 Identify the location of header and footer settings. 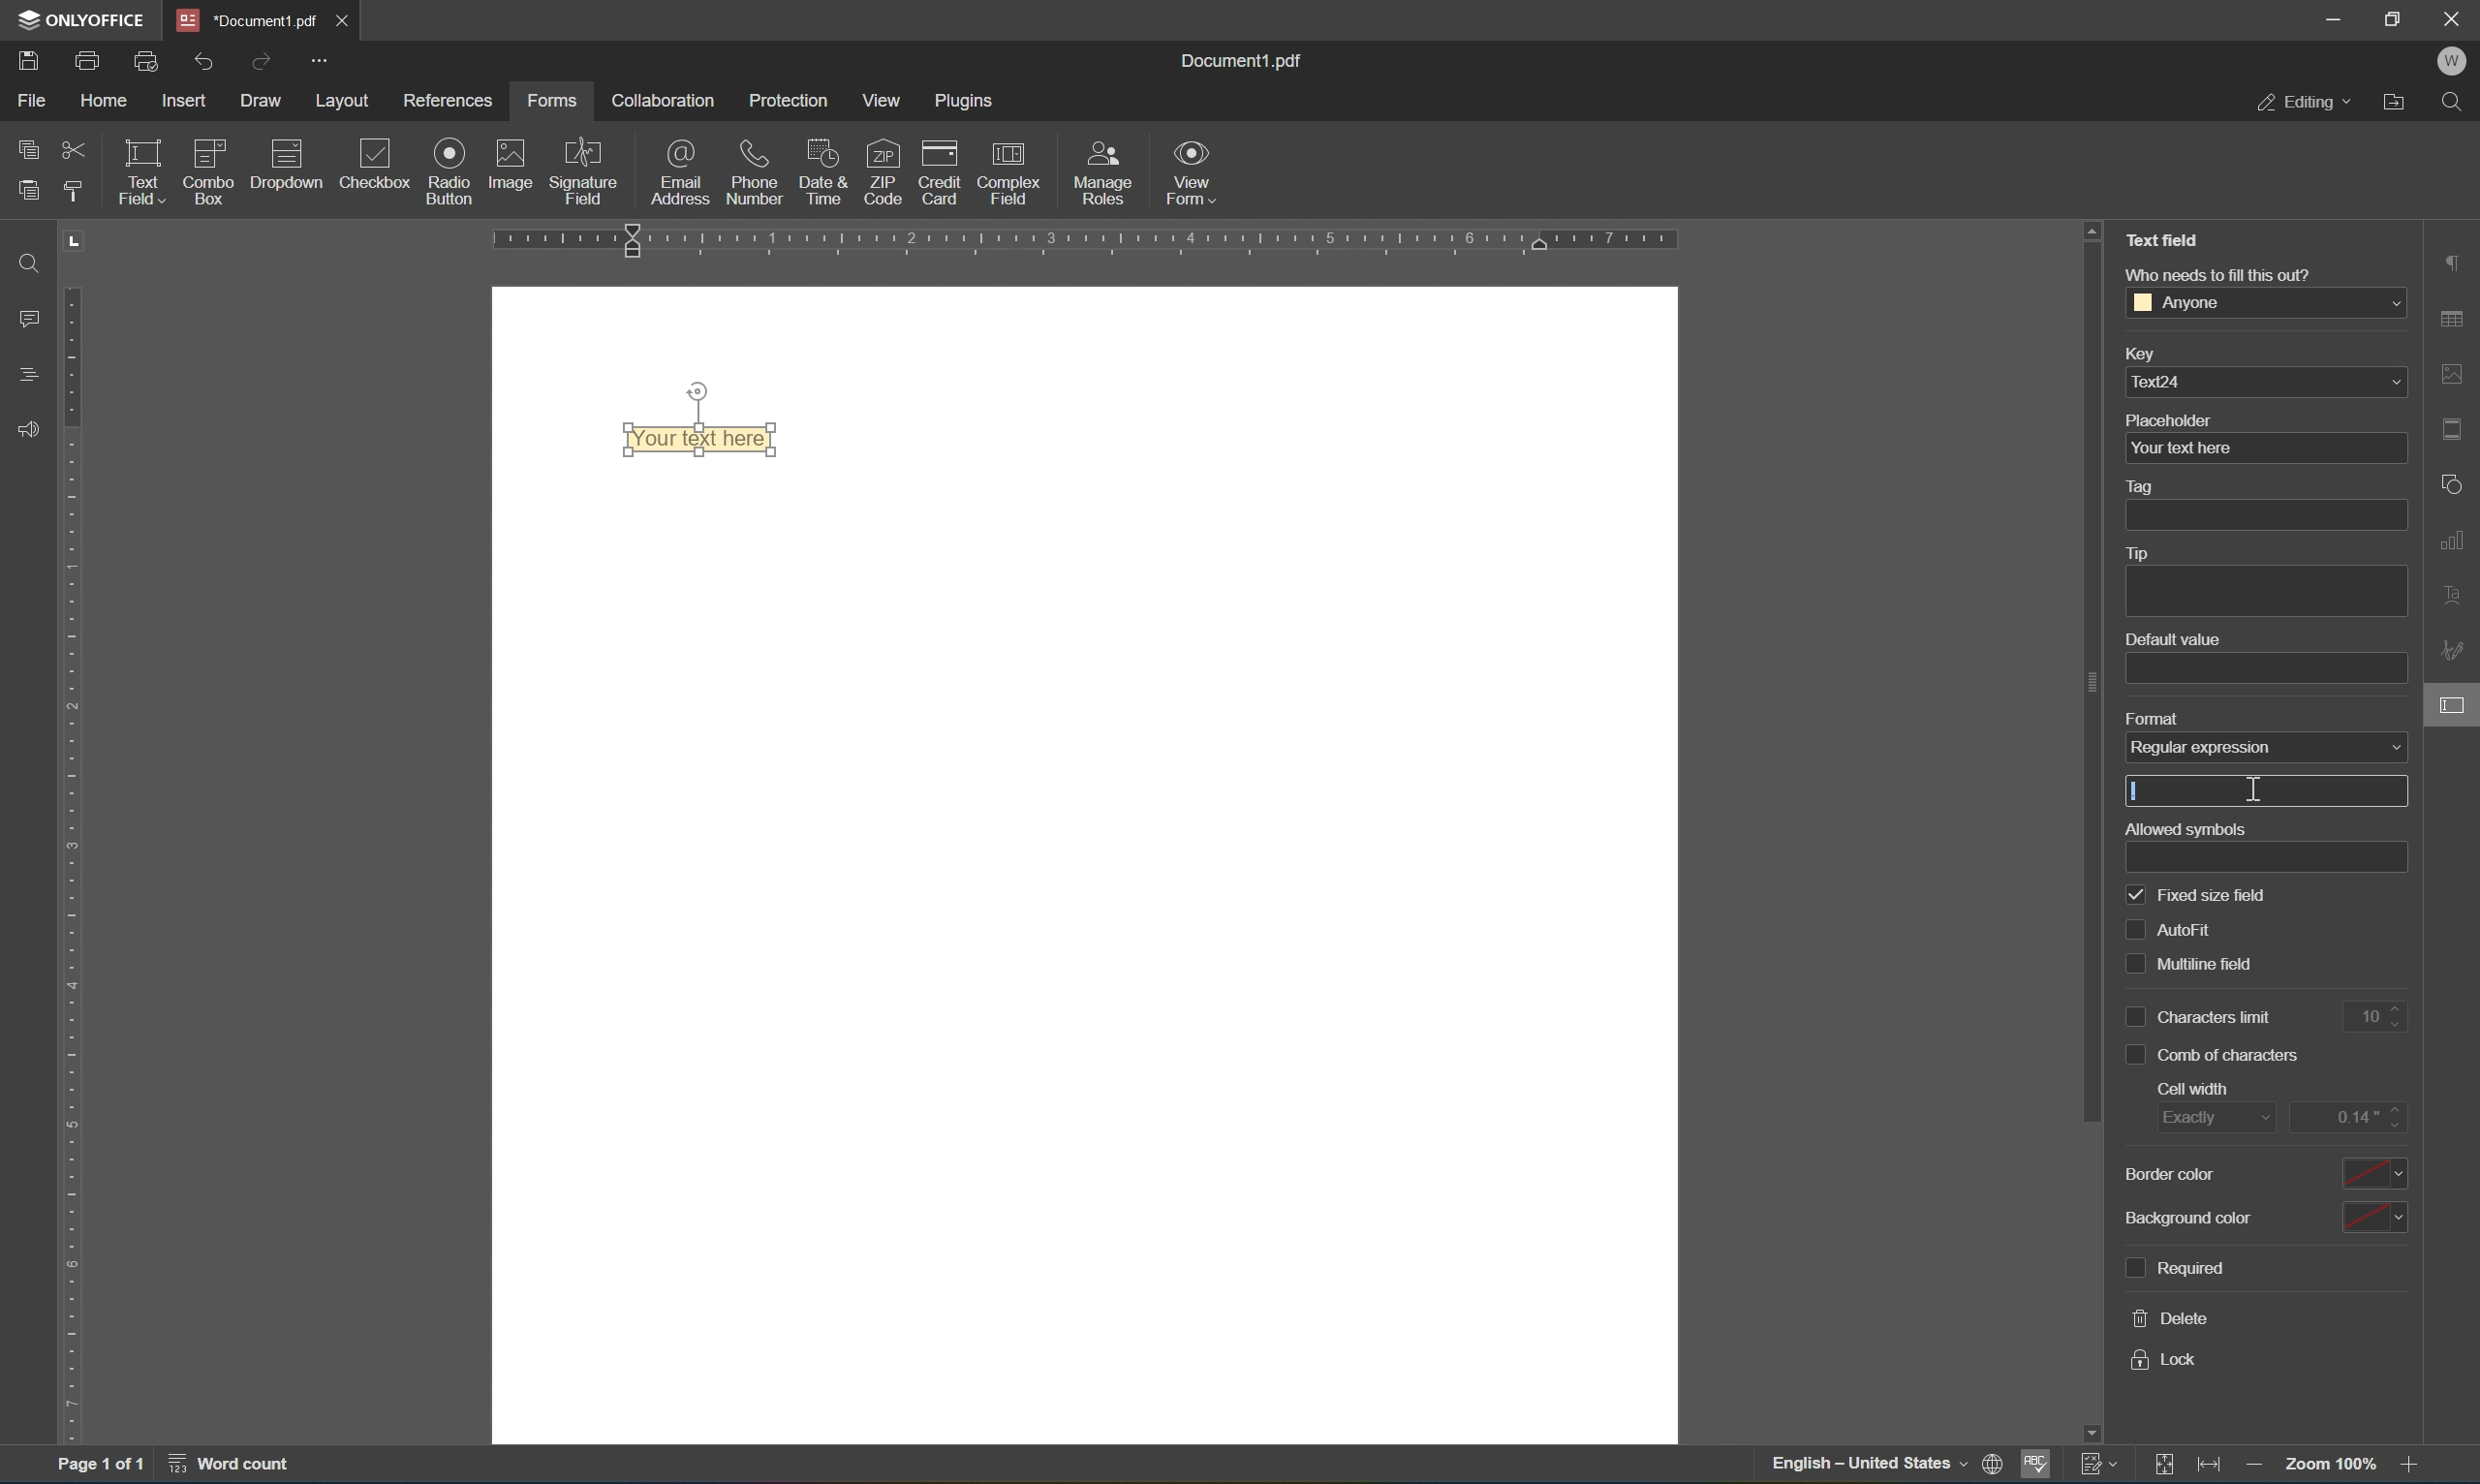
(2458, 428).